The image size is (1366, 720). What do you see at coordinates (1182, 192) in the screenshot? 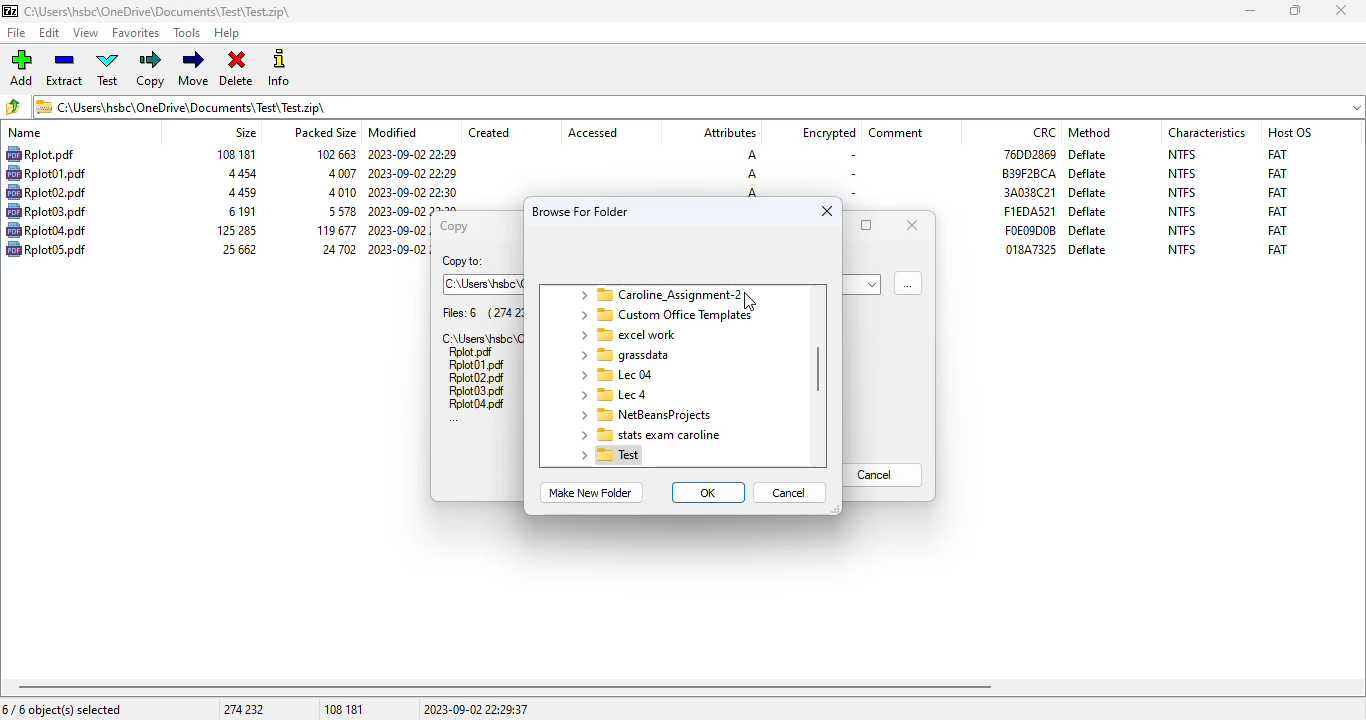
I see `NTFS` at bounding box center [1182, 192].